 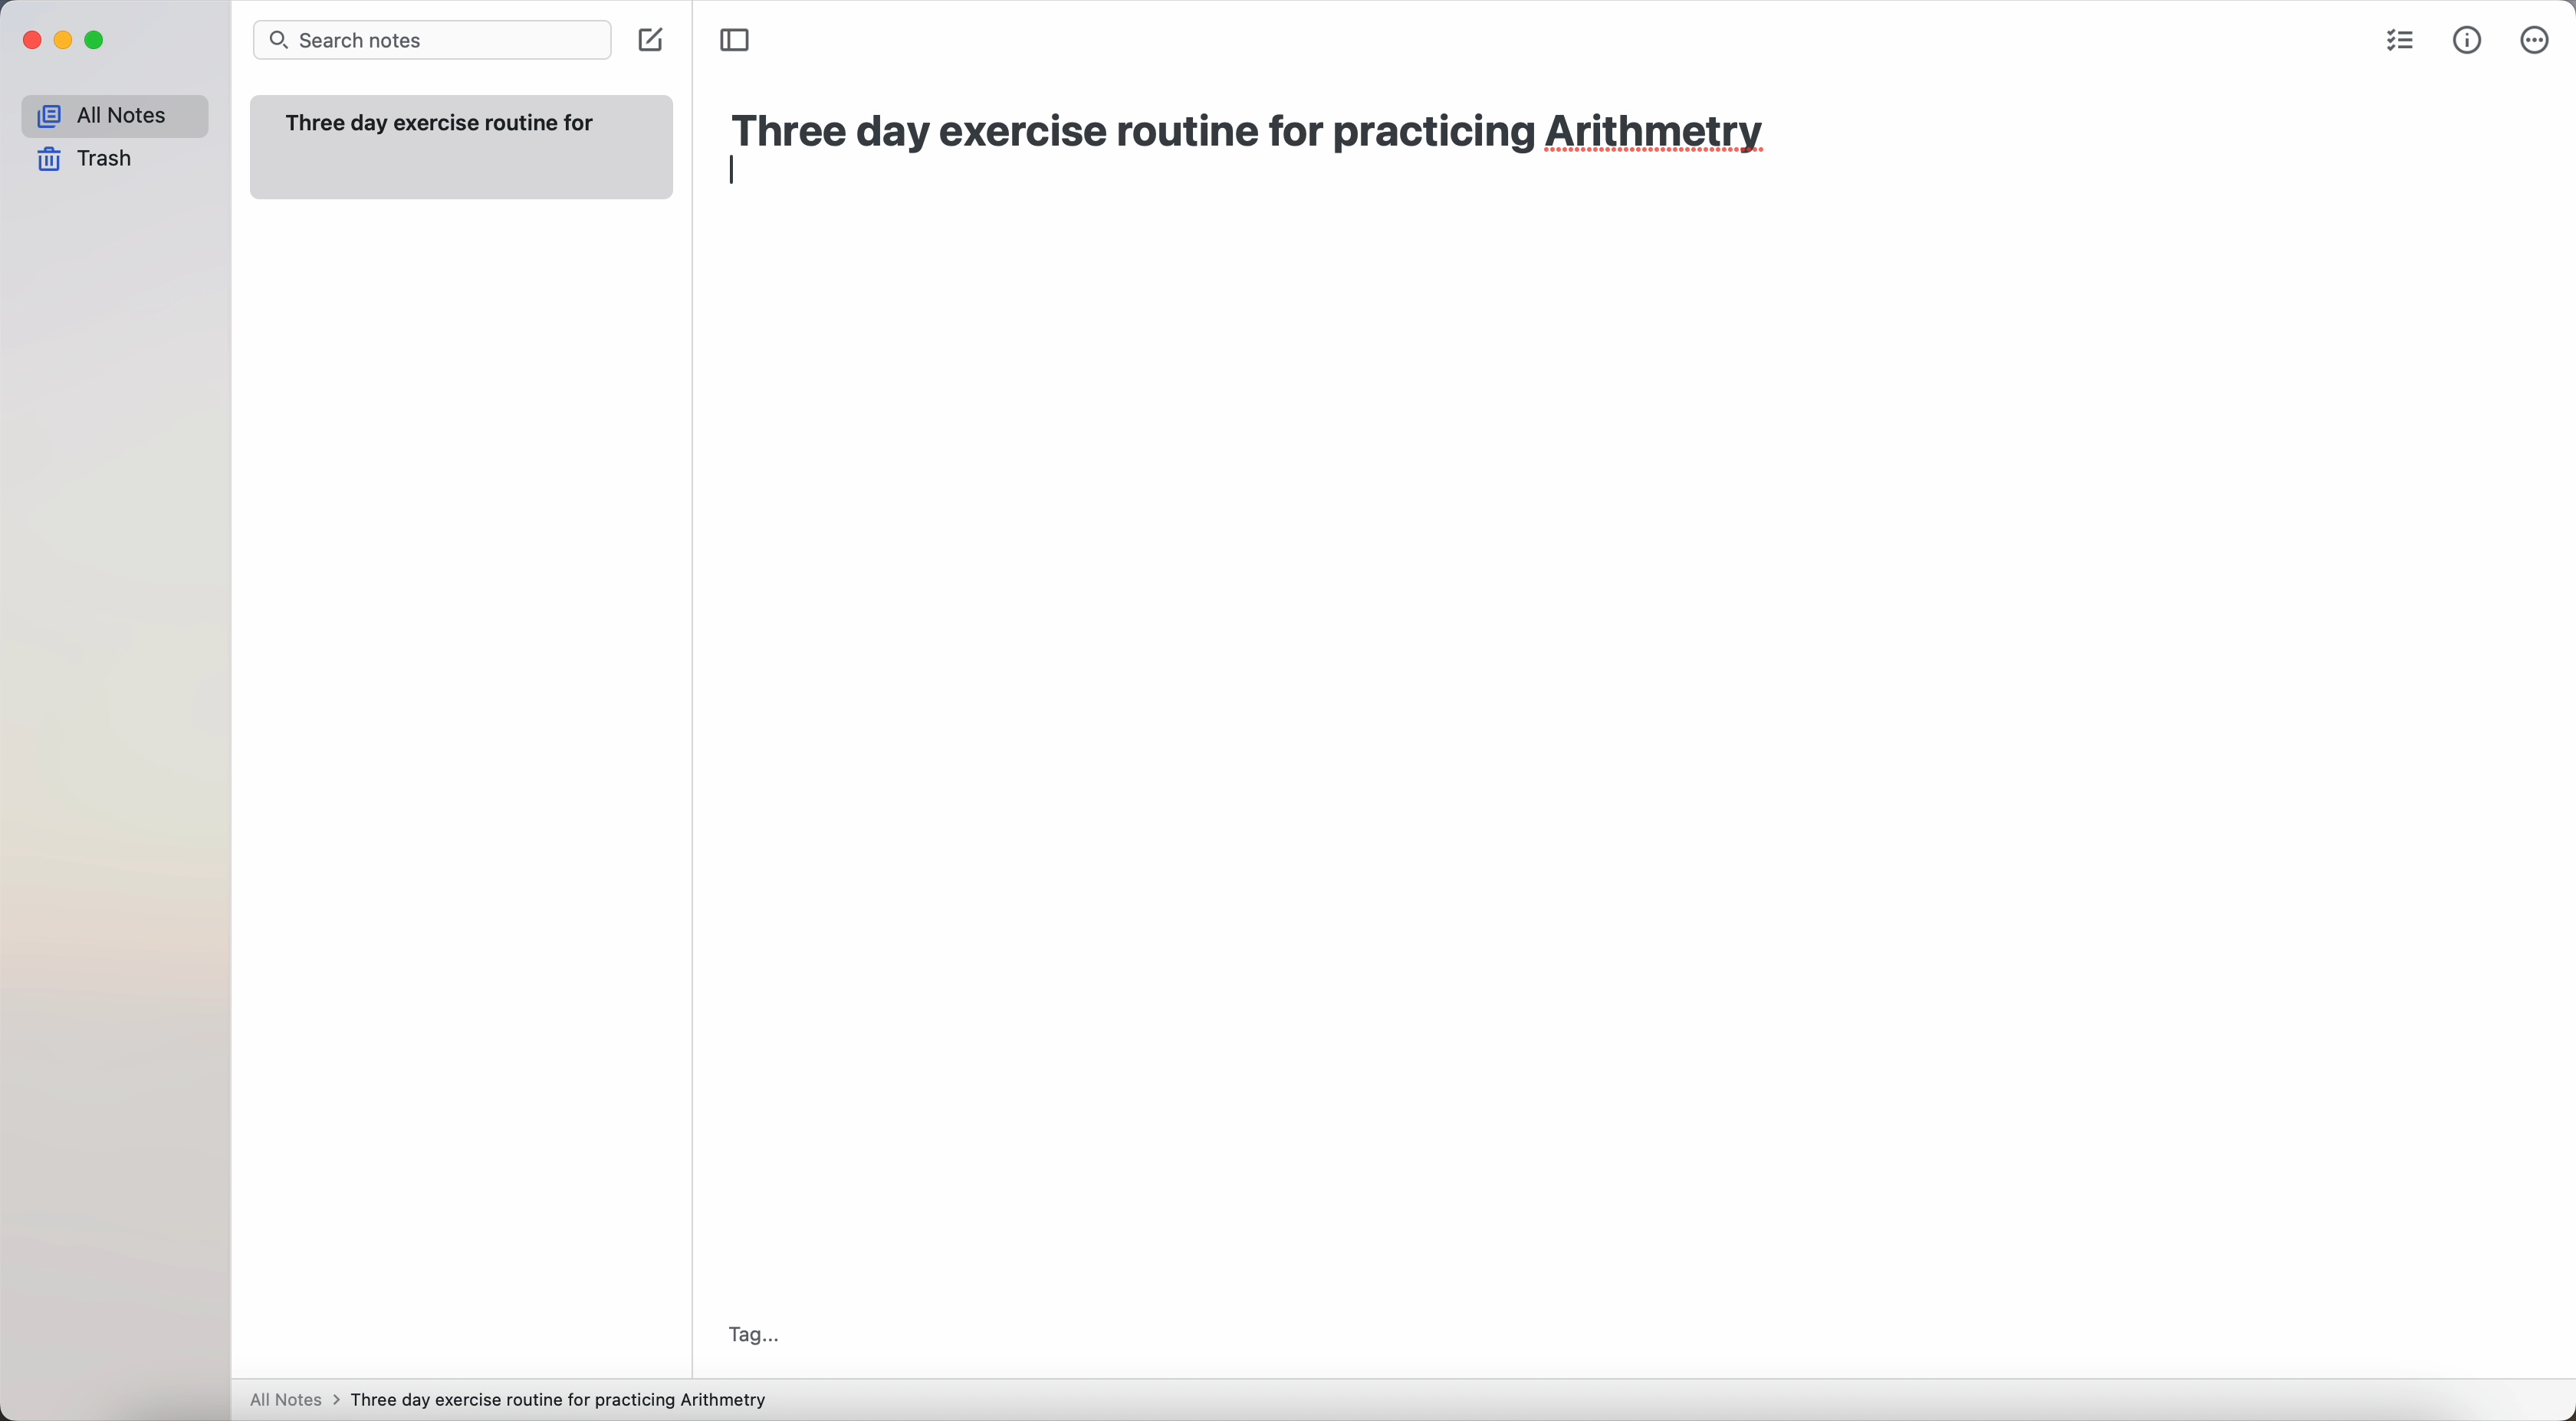 I want to click on search bar, so click(x=430, y=39).